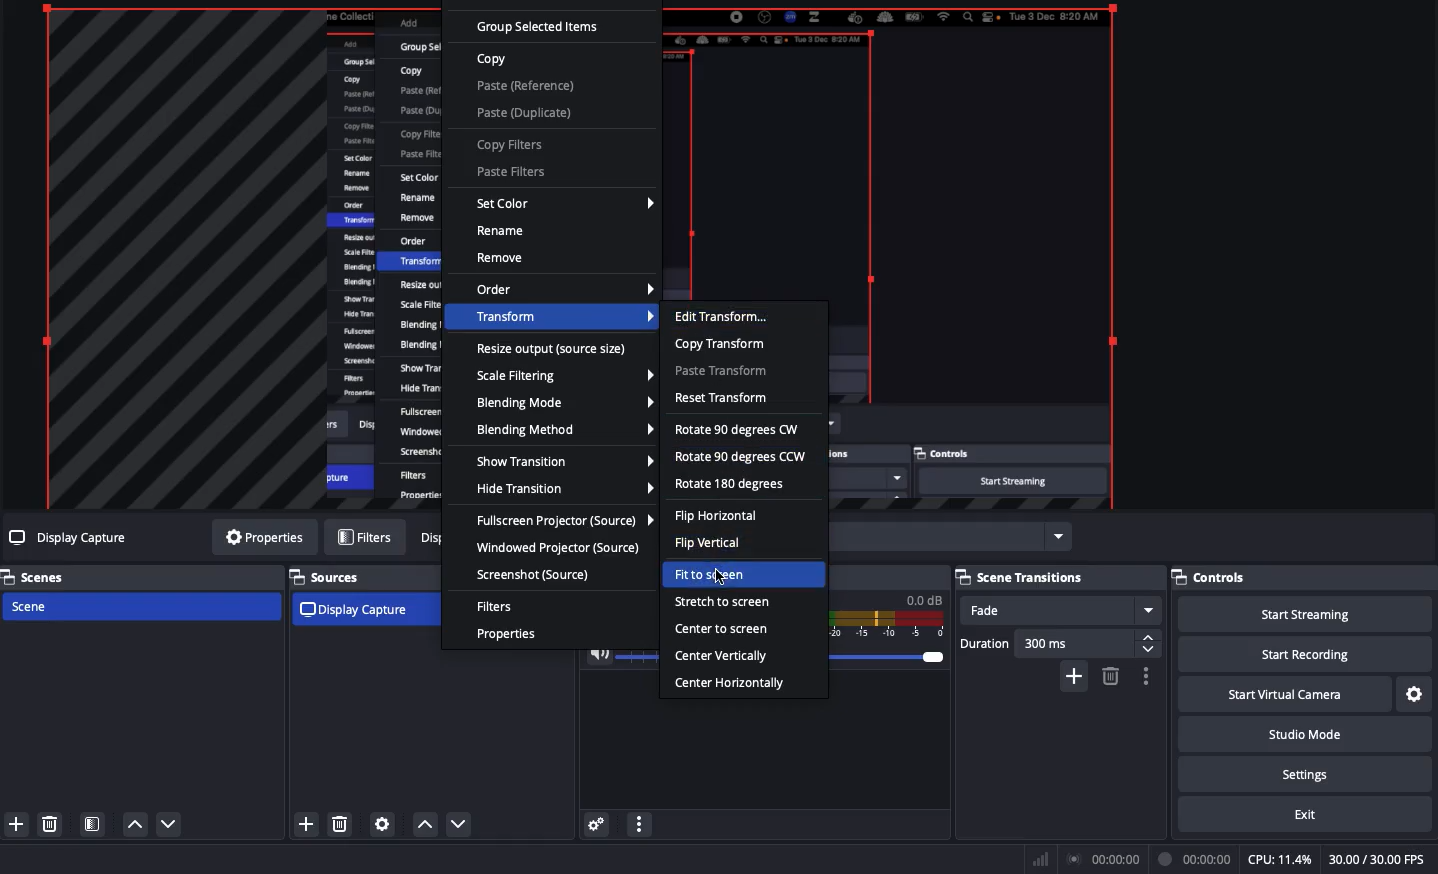 This screenshot has width=1438, height=874. Describe the element at coordinates (168, 826) in the screenshot. I see `Move down` at that location.